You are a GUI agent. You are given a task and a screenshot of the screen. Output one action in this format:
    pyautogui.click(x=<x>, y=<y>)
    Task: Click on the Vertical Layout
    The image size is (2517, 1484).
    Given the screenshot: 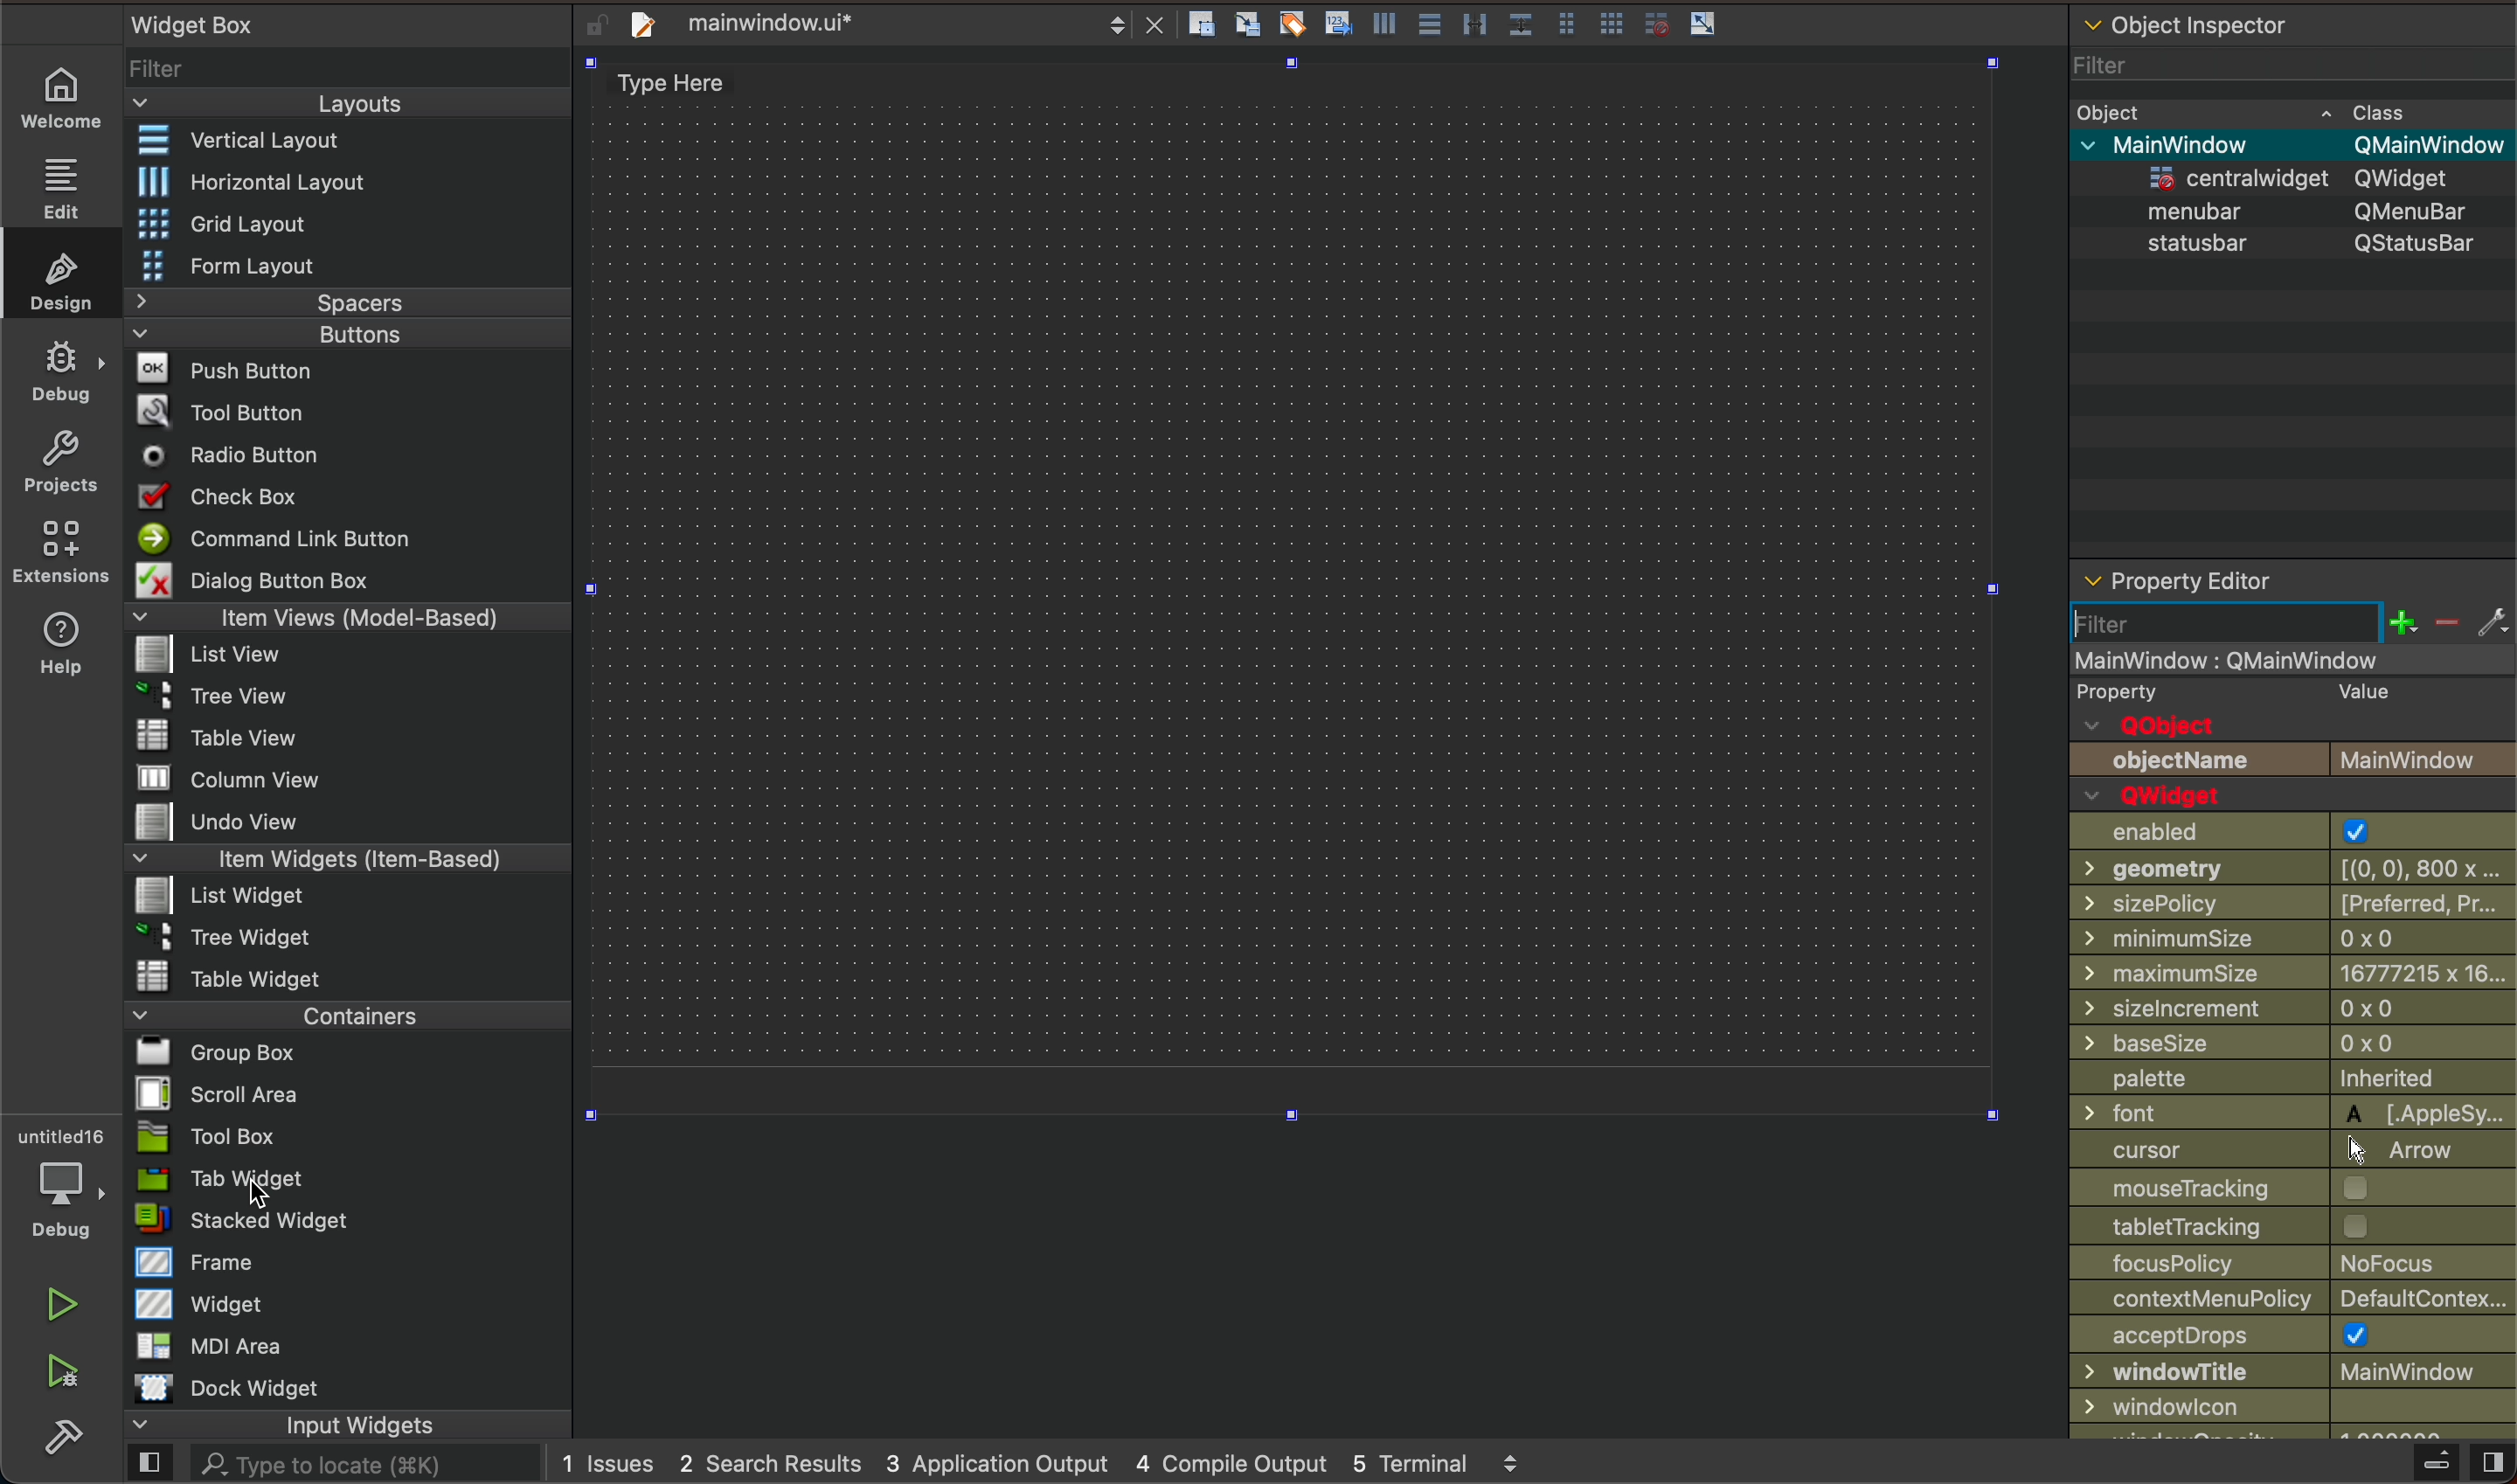 What is the action you would take?
    pyautogui.click(x=234, y=137)
    